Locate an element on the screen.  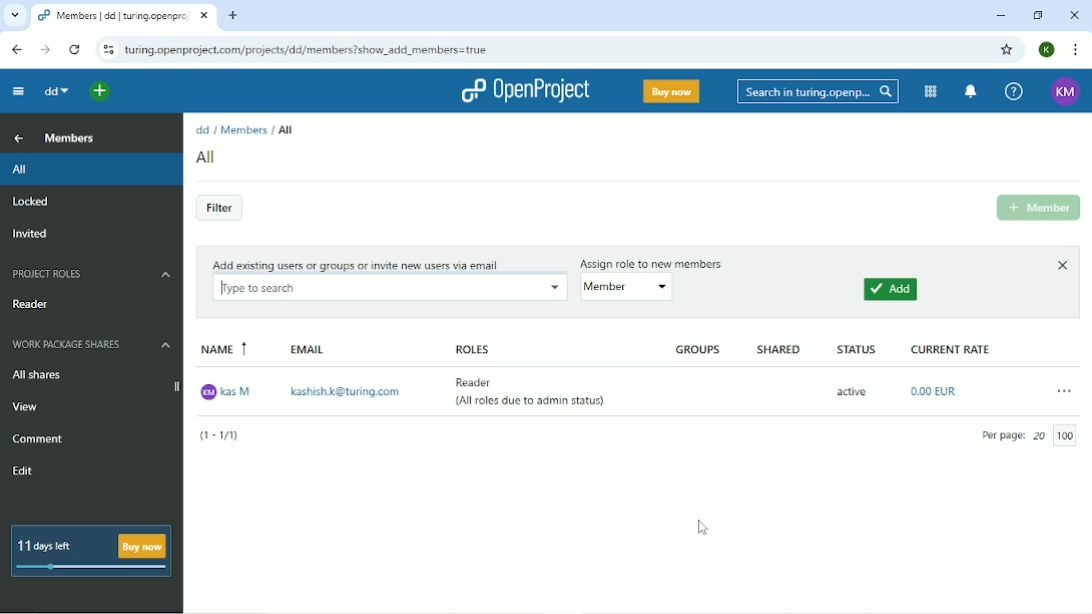
member is located at coordinates (635, 286).